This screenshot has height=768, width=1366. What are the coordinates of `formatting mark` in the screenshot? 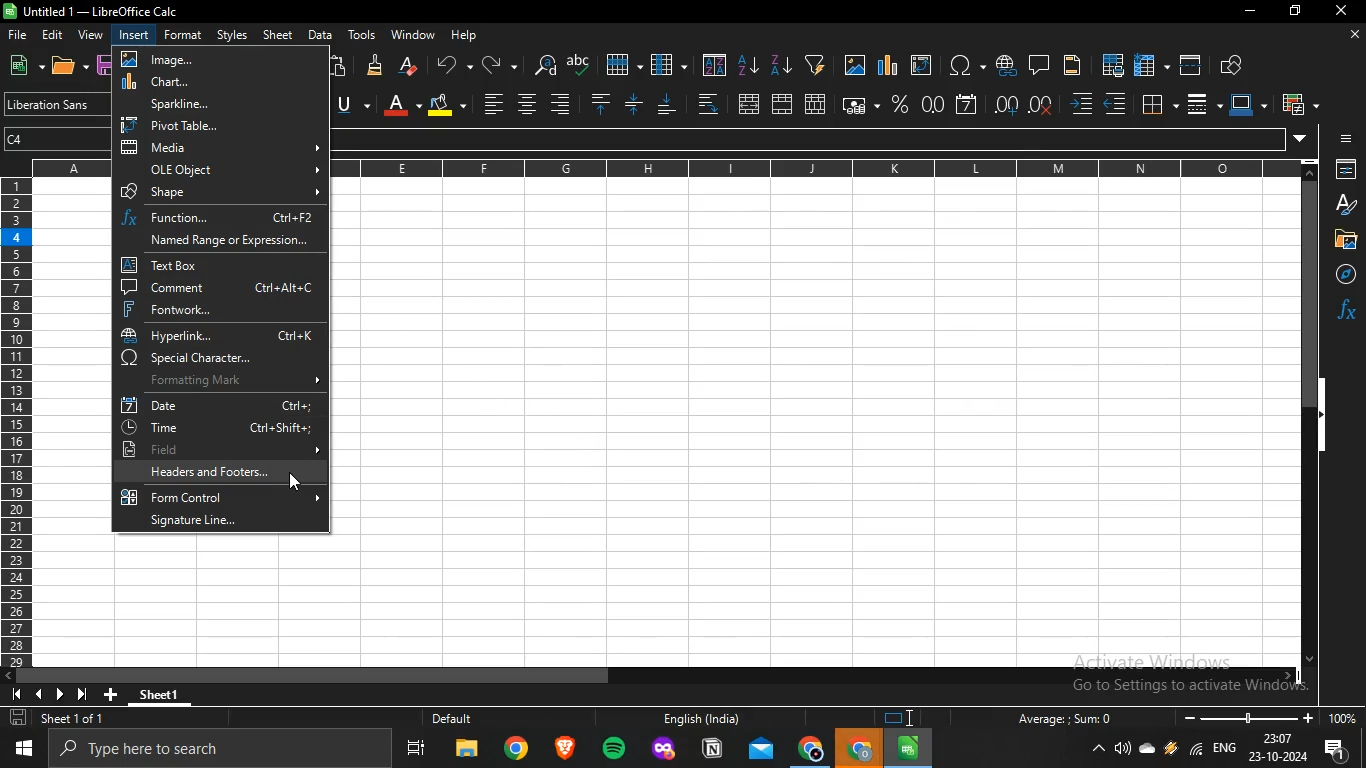 It's located at (223, 381).